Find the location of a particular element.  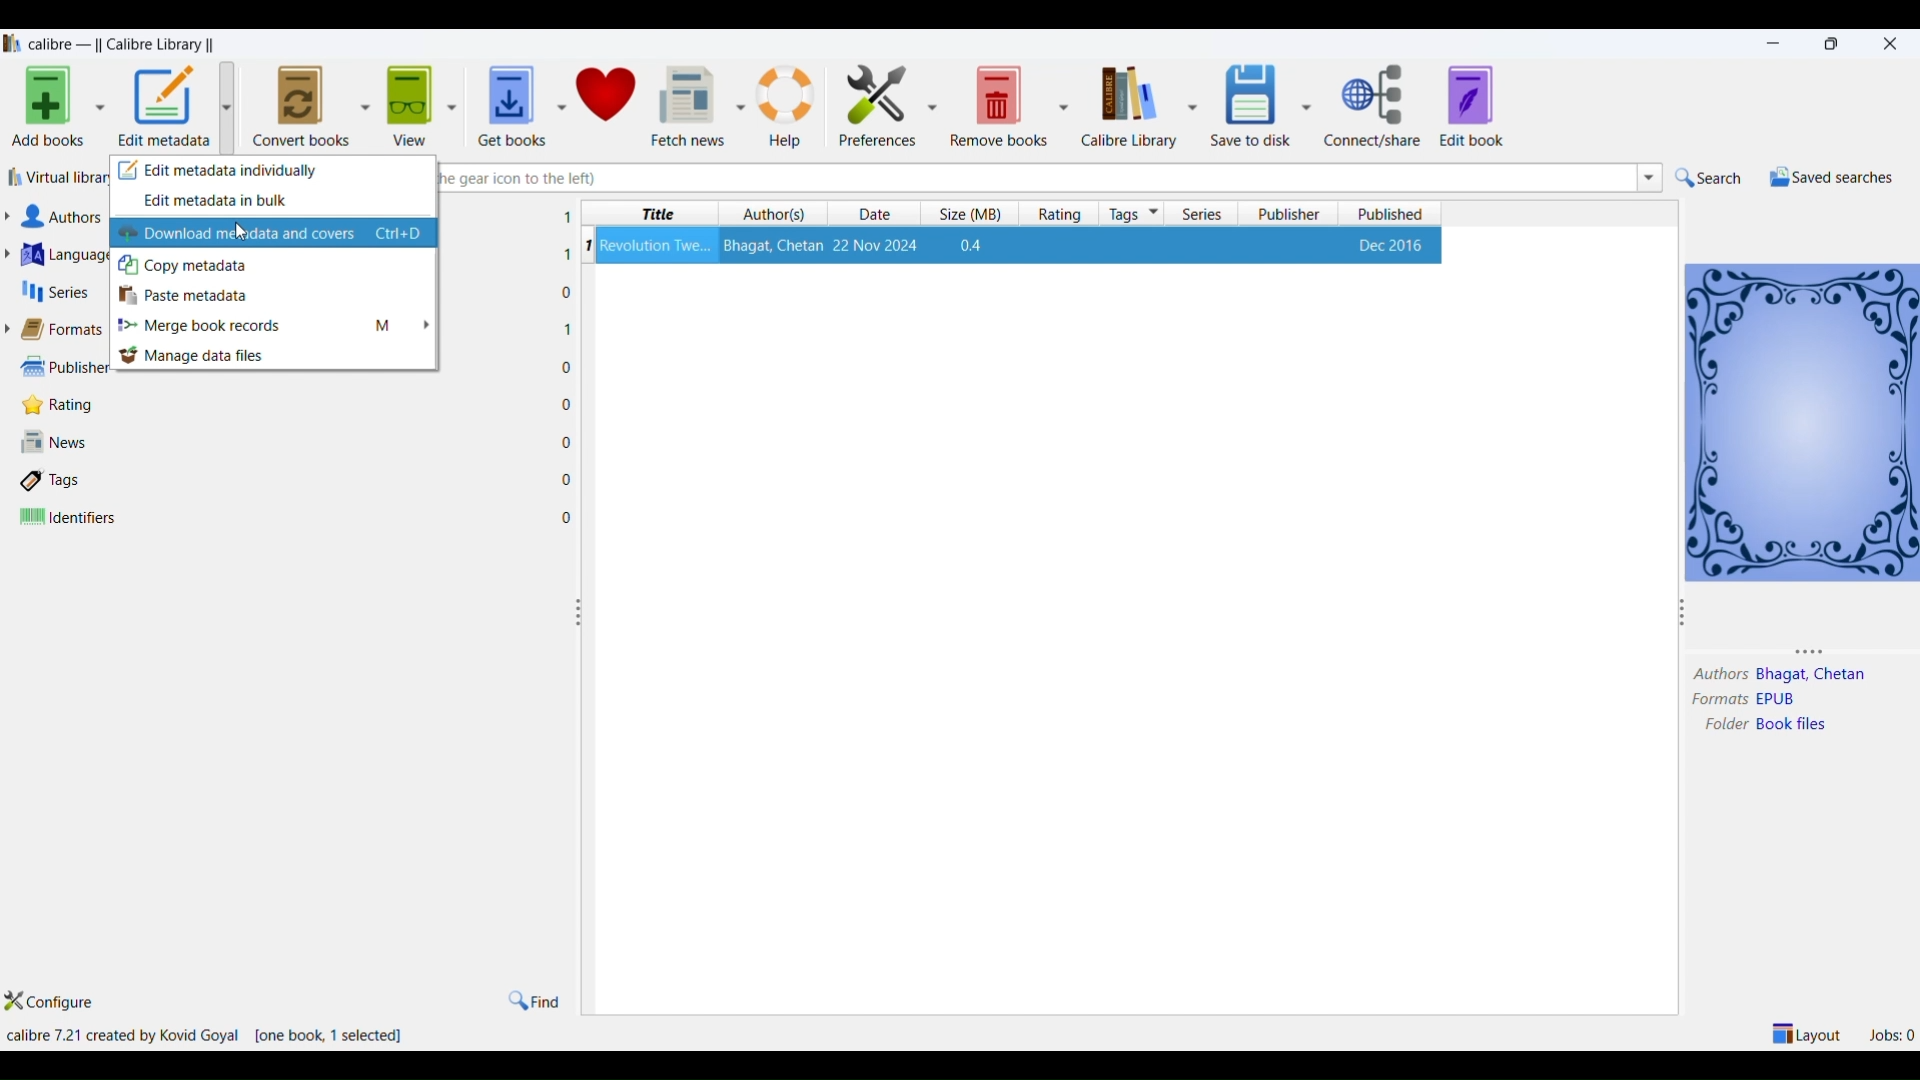

0 is located at coordinates (568, 368).